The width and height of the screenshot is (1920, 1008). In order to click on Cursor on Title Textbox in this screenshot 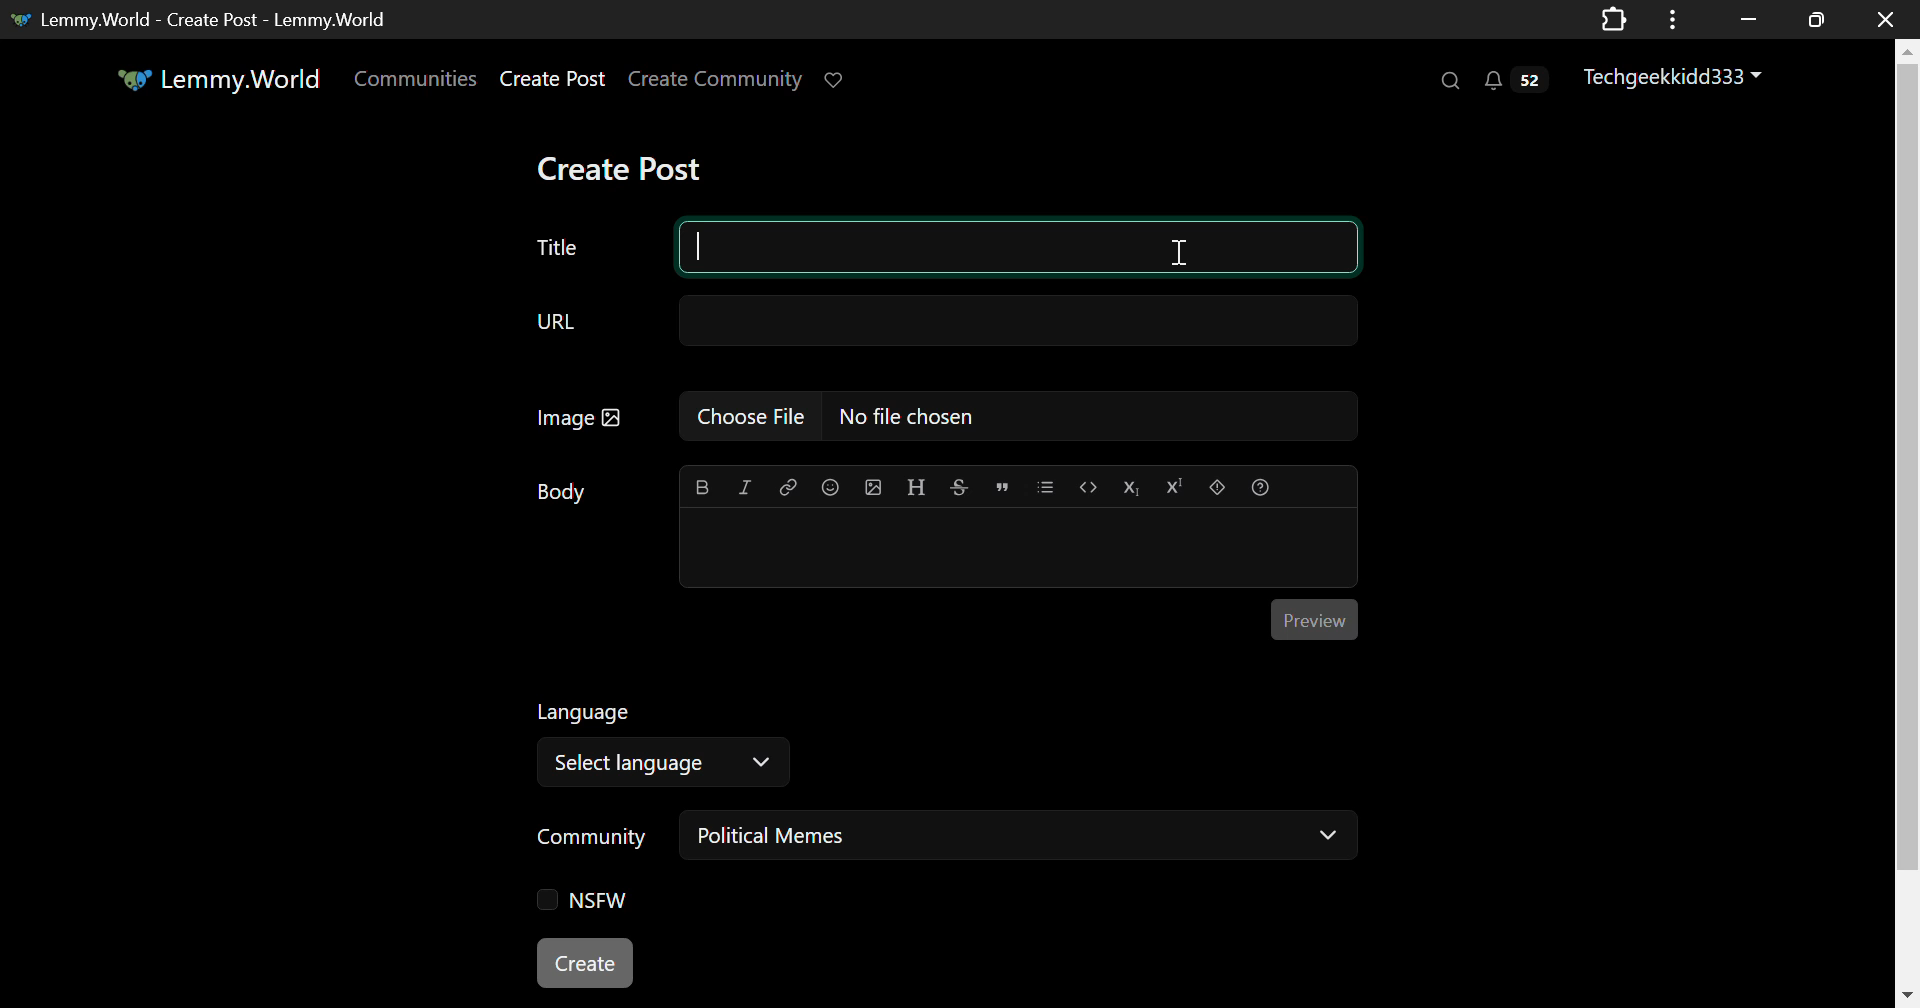, I will do `click(1180, 251)`.